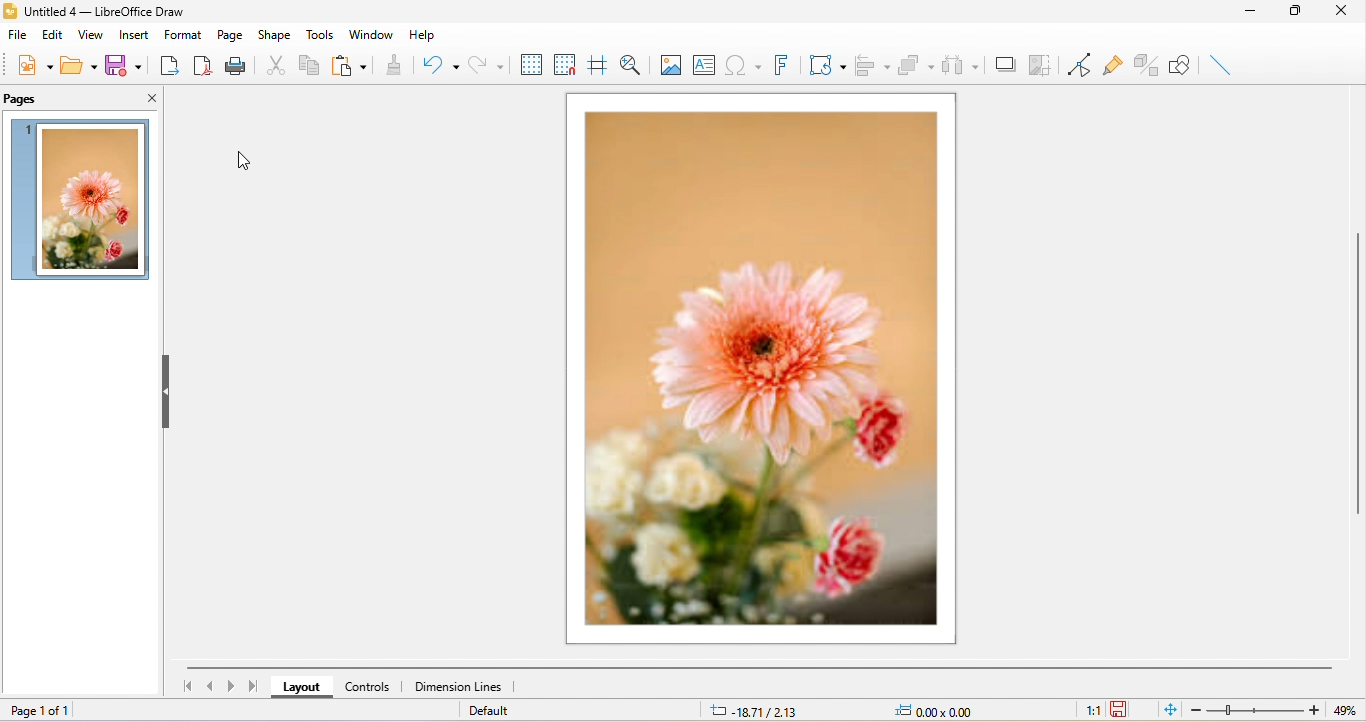 The height and width of the screenshot is (722, 1366). What do you see at coordinates (1113, 62) in the screenshot?
I see `glue point function` at bounding box center [1113, 62].